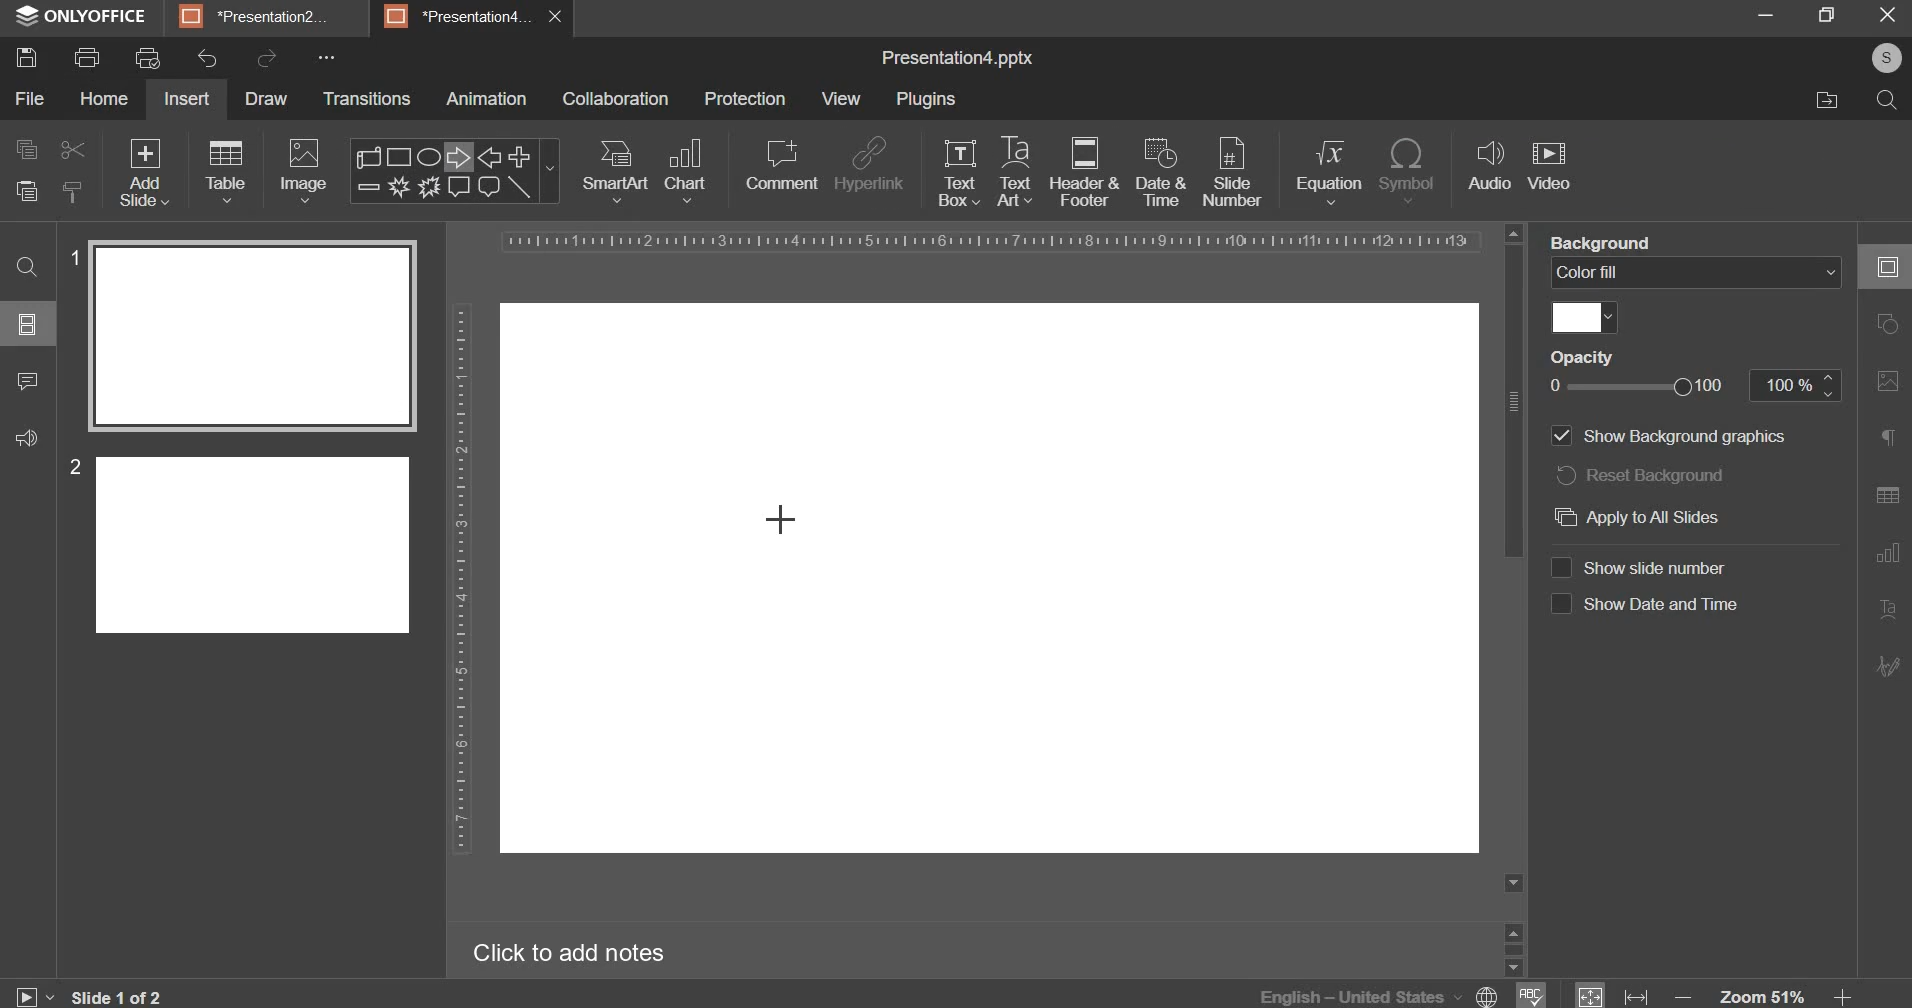  Describe the element at coordinates (1529, 987) in the screenshot. I see `spelling` at that location.